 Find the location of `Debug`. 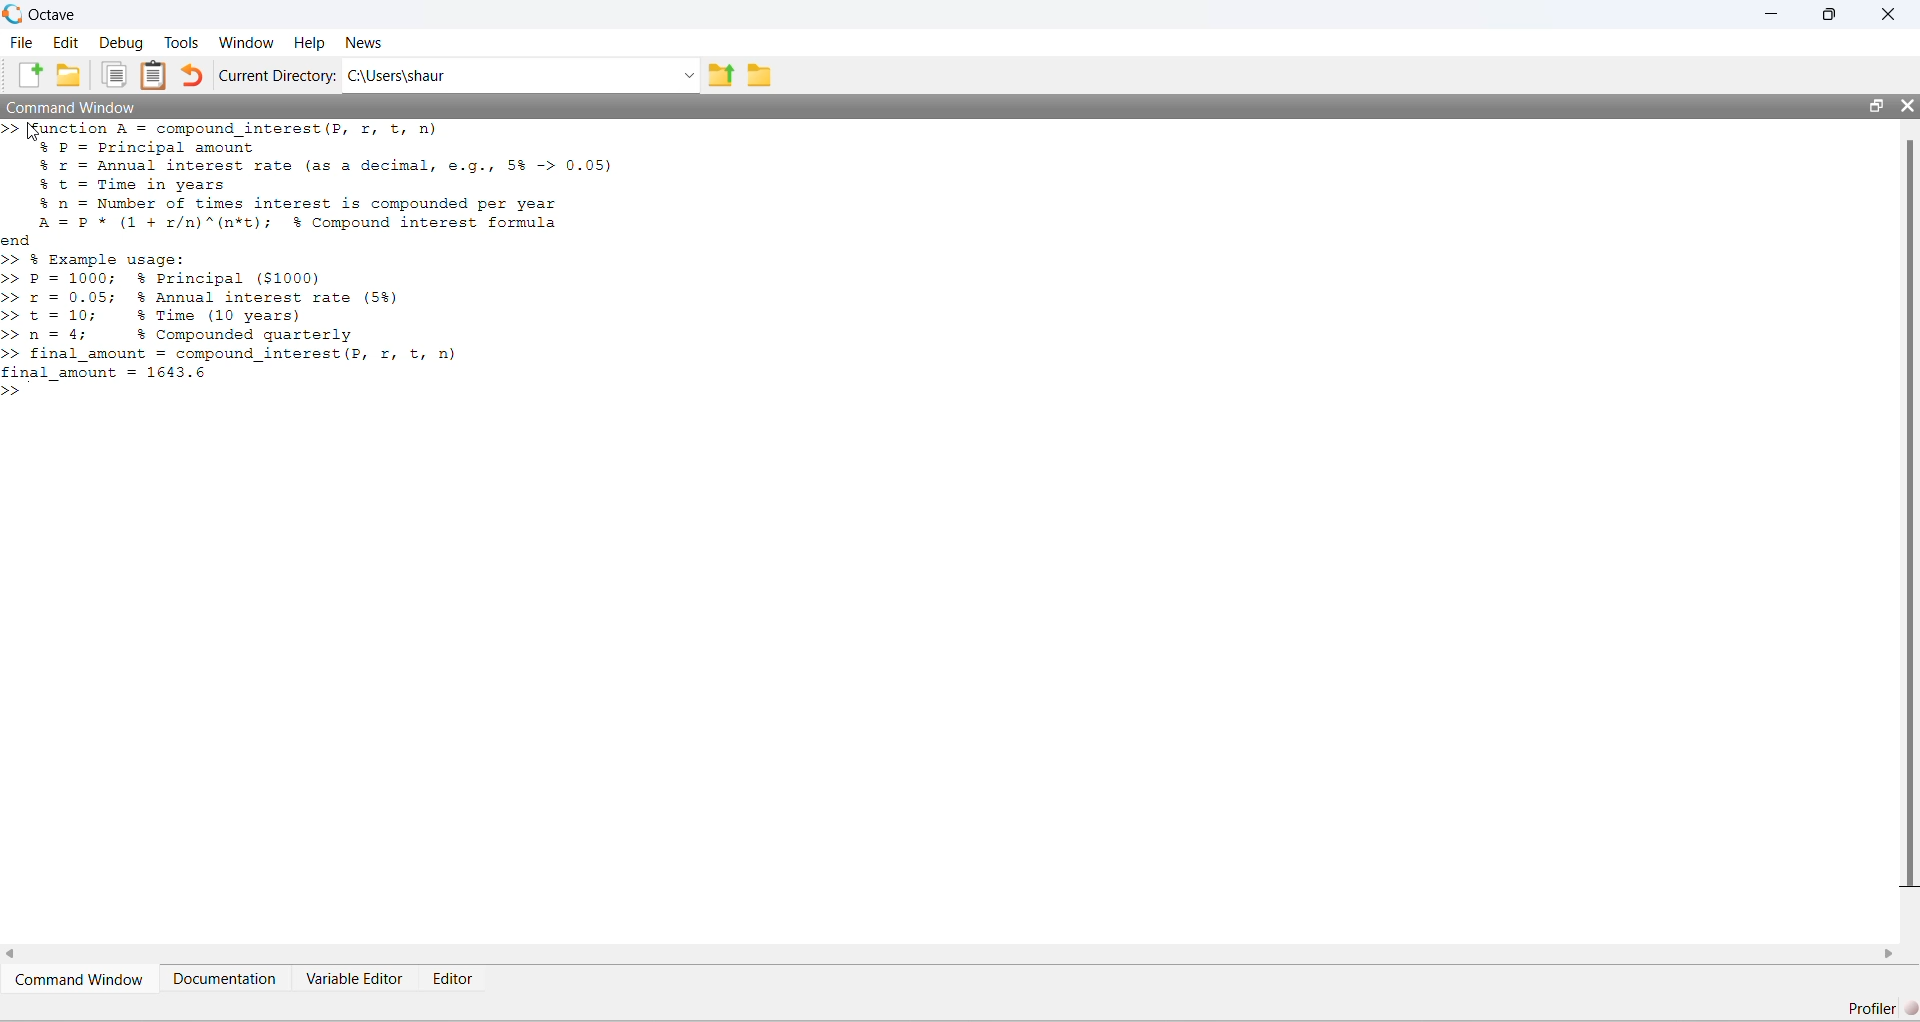

Debug is located at coordinates (121, 43).